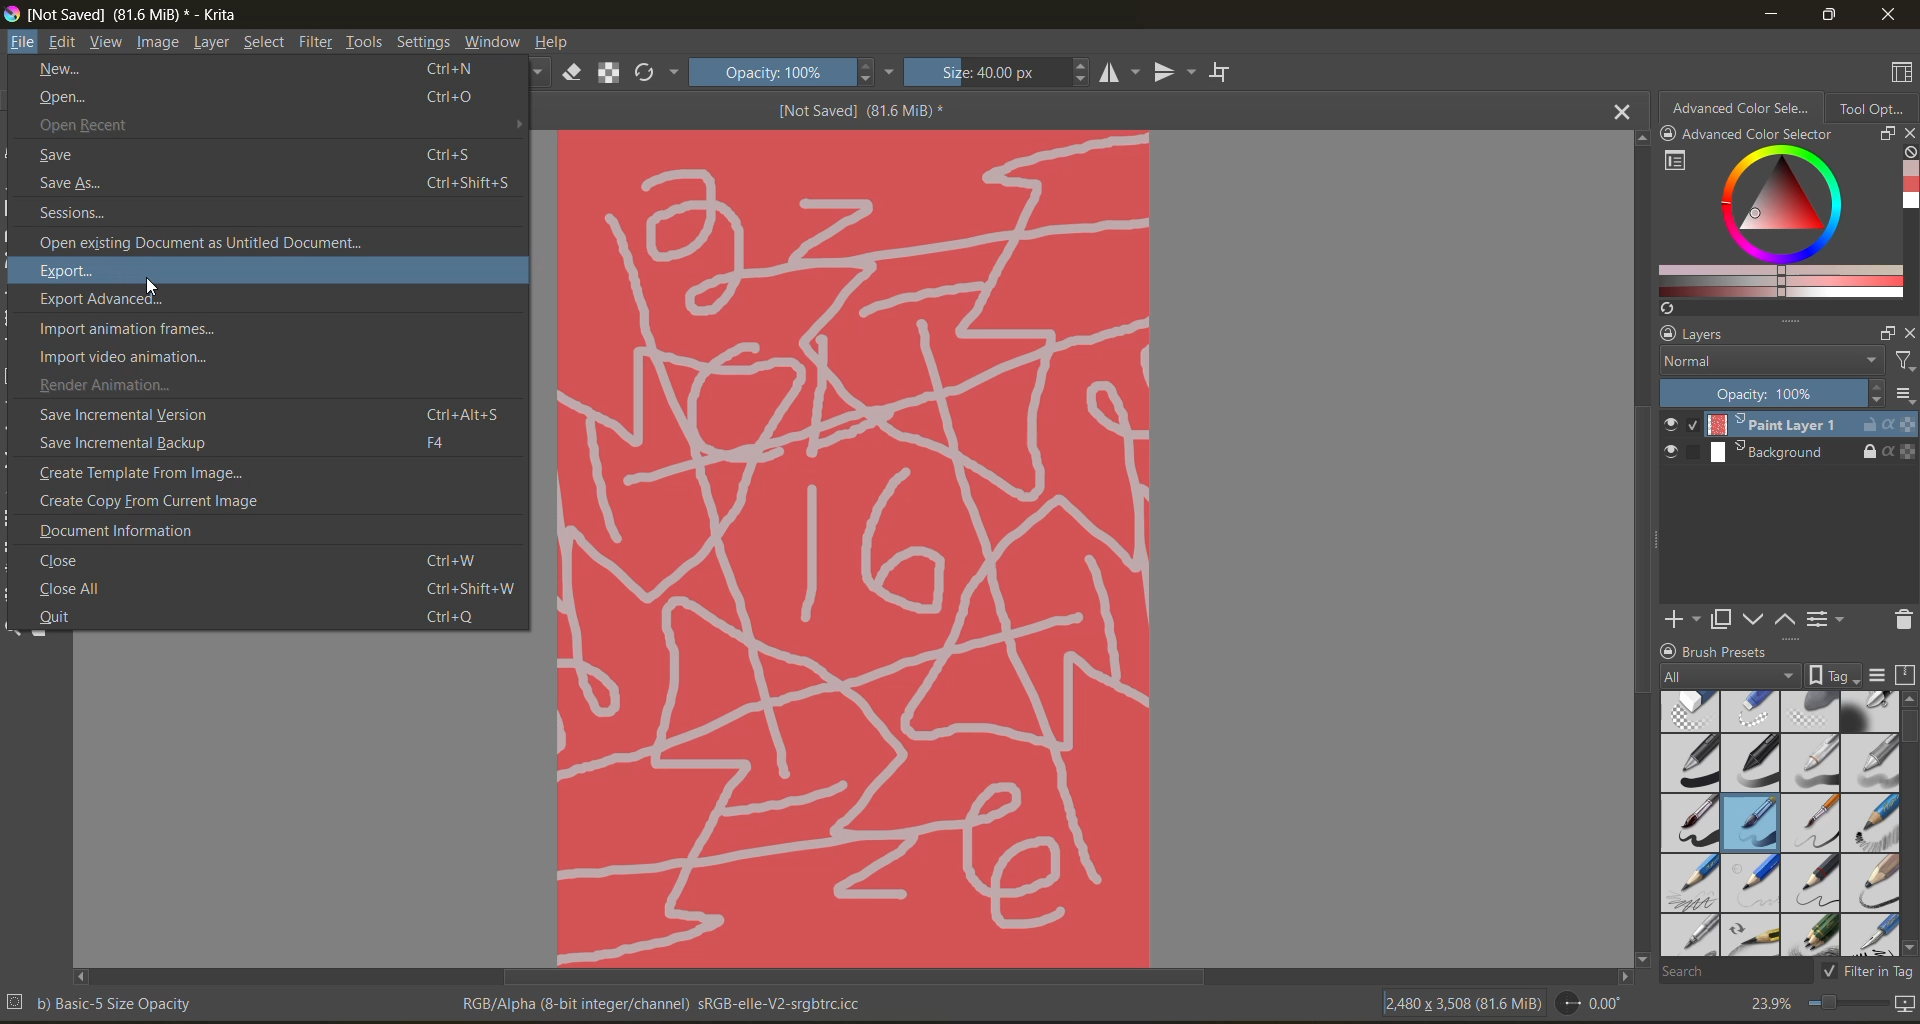  What do you see at coordinates (160, 42) in the screenshot?
I see `image` at bounding box center [160, 42].